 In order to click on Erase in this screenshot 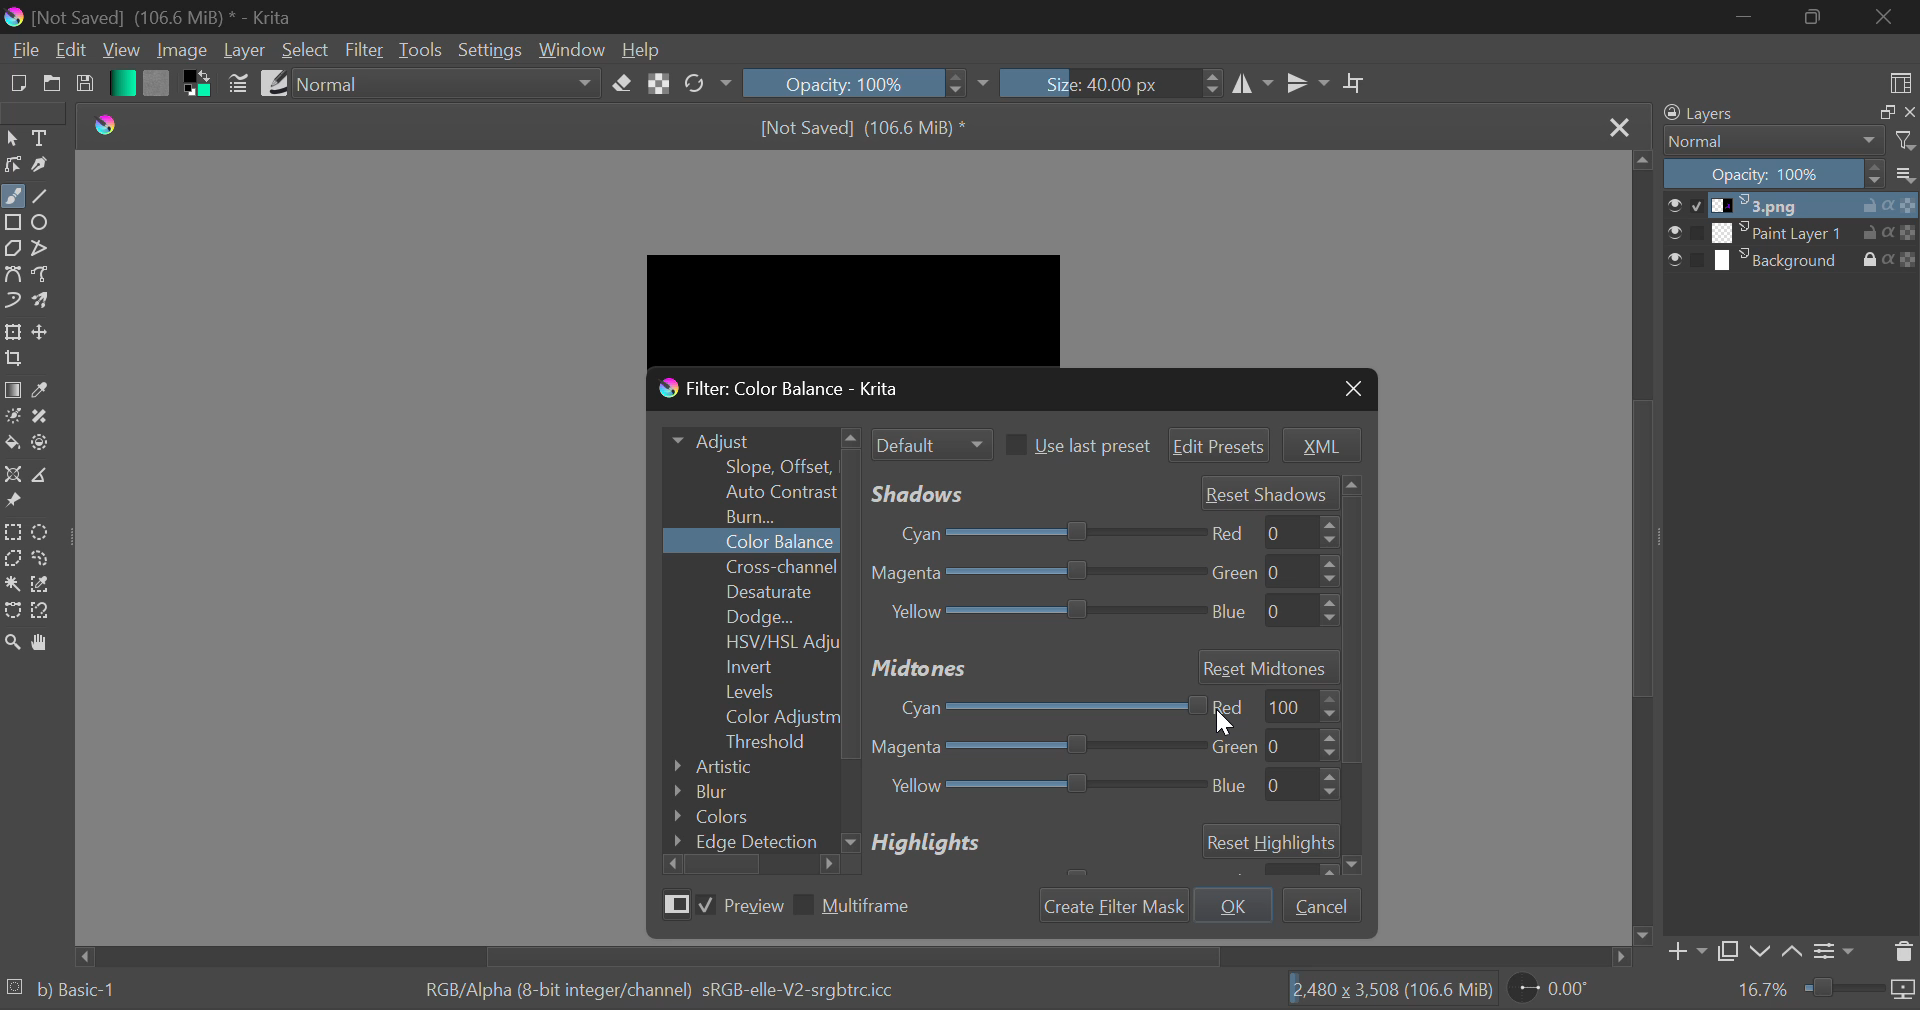, I will do `click(622, 85)`.